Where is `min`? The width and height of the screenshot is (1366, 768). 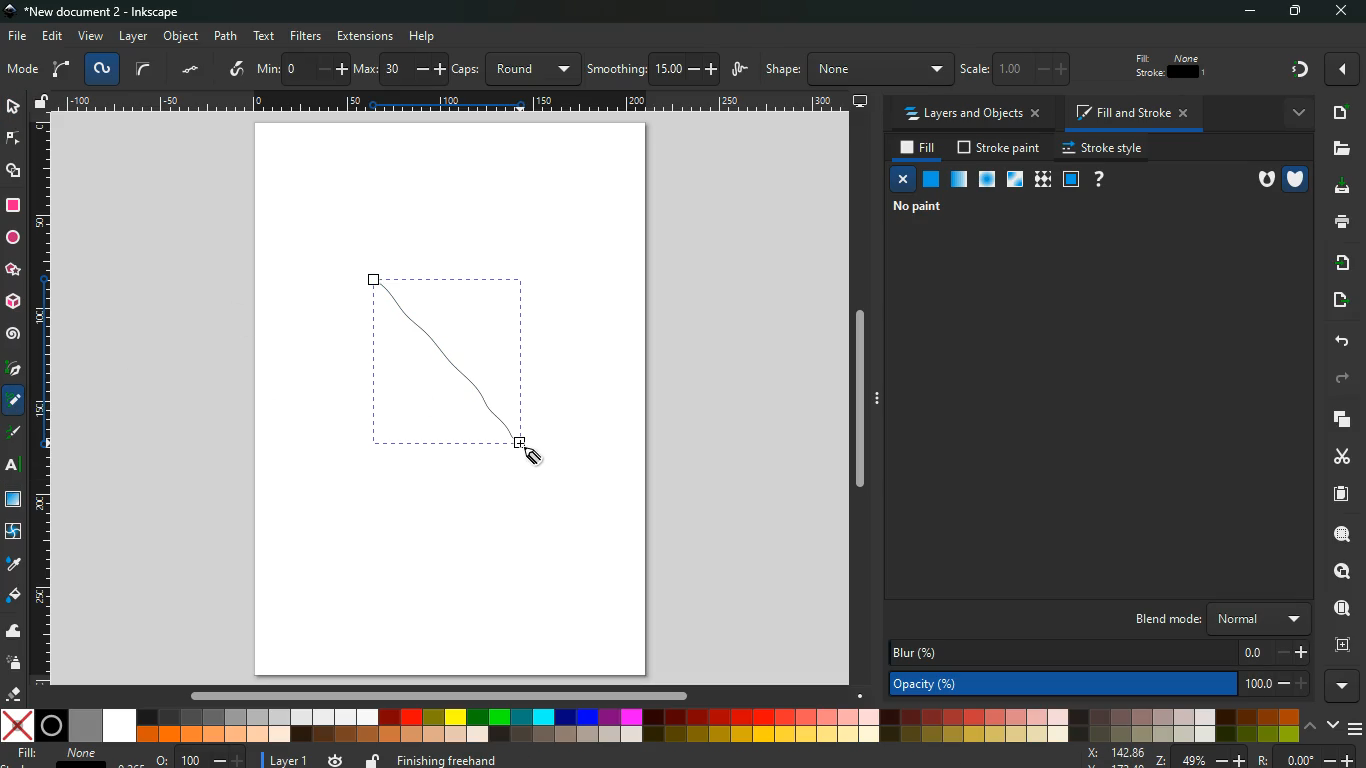
min is located at coordinates (302, 69).